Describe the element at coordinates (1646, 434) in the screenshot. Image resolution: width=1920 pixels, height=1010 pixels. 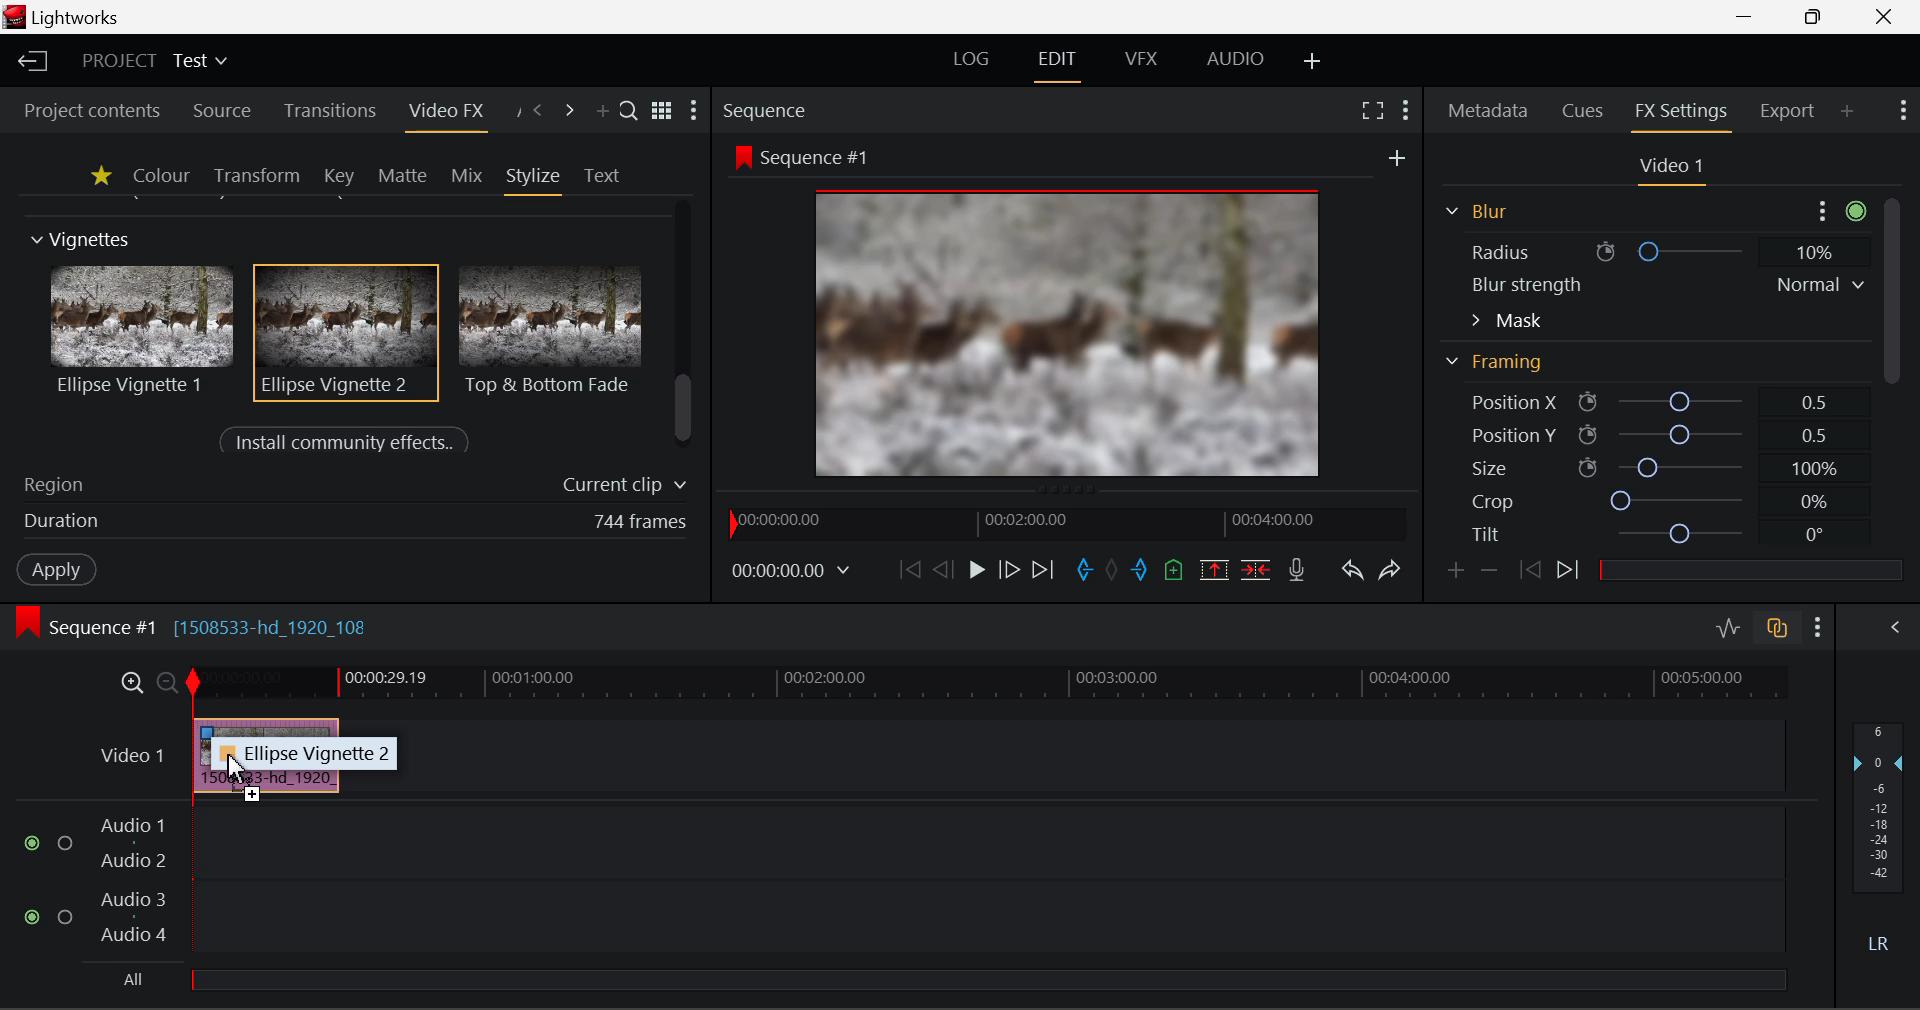
I see `Position Y` at that location.